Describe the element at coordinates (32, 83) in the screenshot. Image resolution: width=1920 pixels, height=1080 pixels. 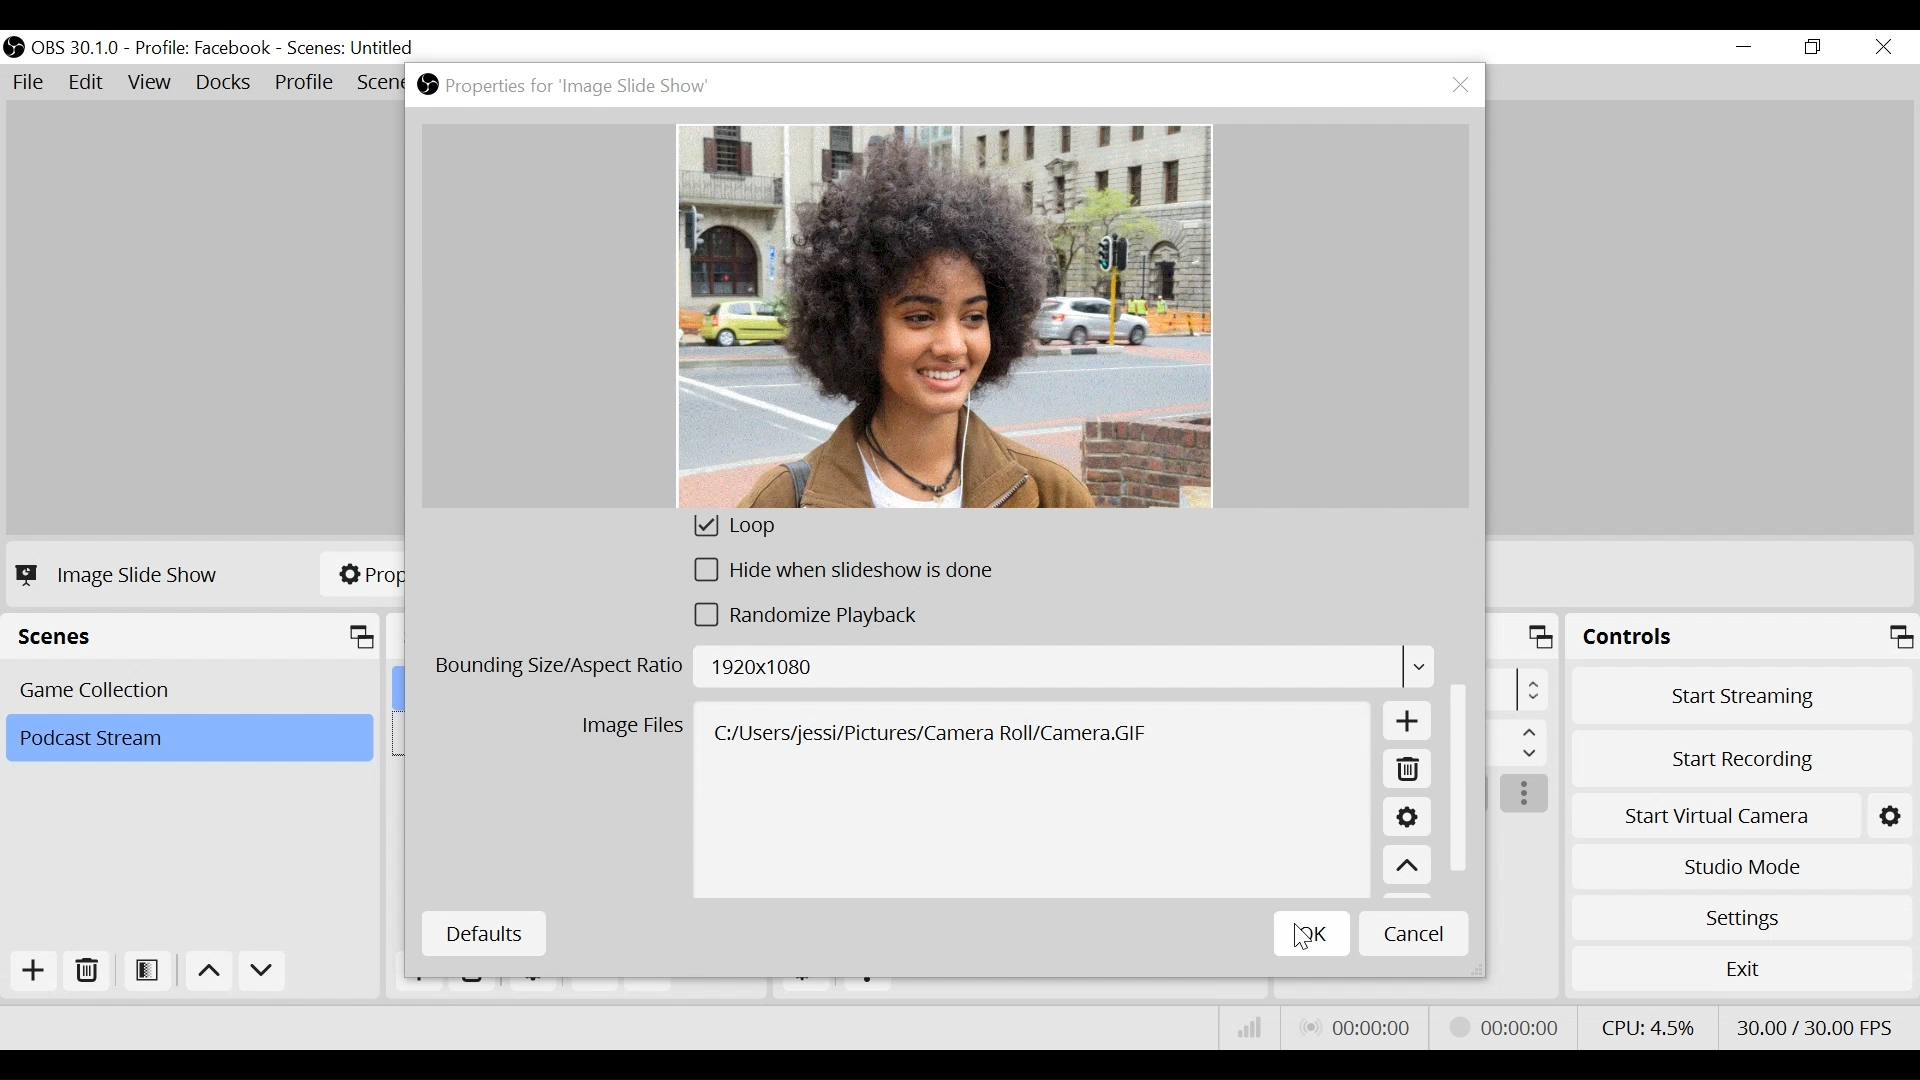
I see `File` at that location.